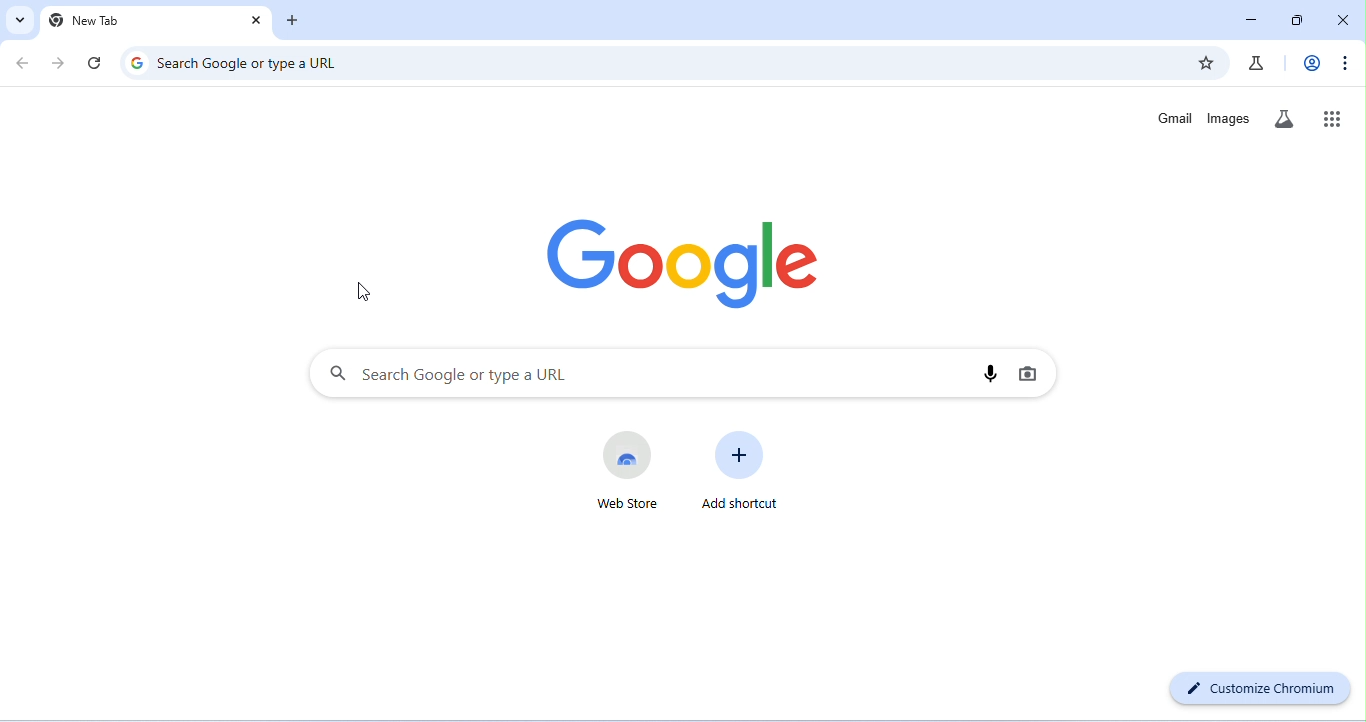 The image size is (1366, 722). I want to click on new tab, so click(86, 21).